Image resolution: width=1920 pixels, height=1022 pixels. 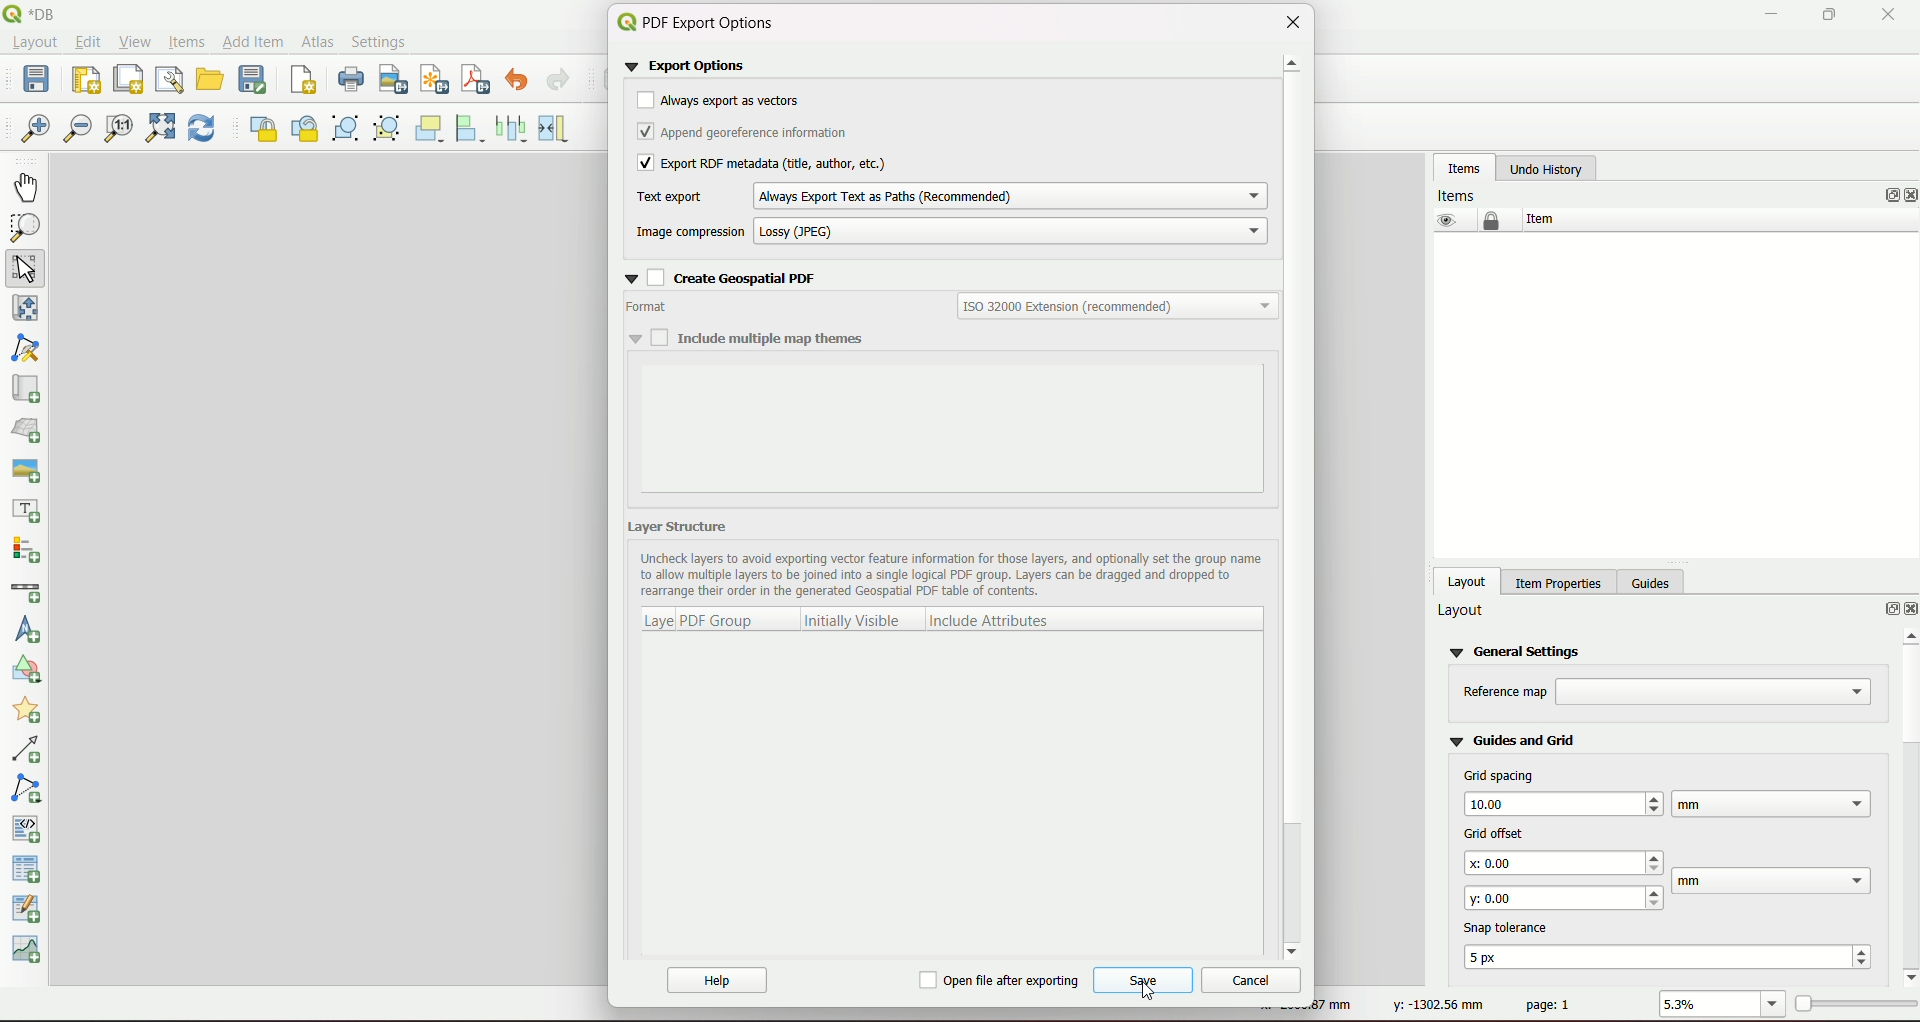 I want to click on text box, so click(x=1771, y=803).